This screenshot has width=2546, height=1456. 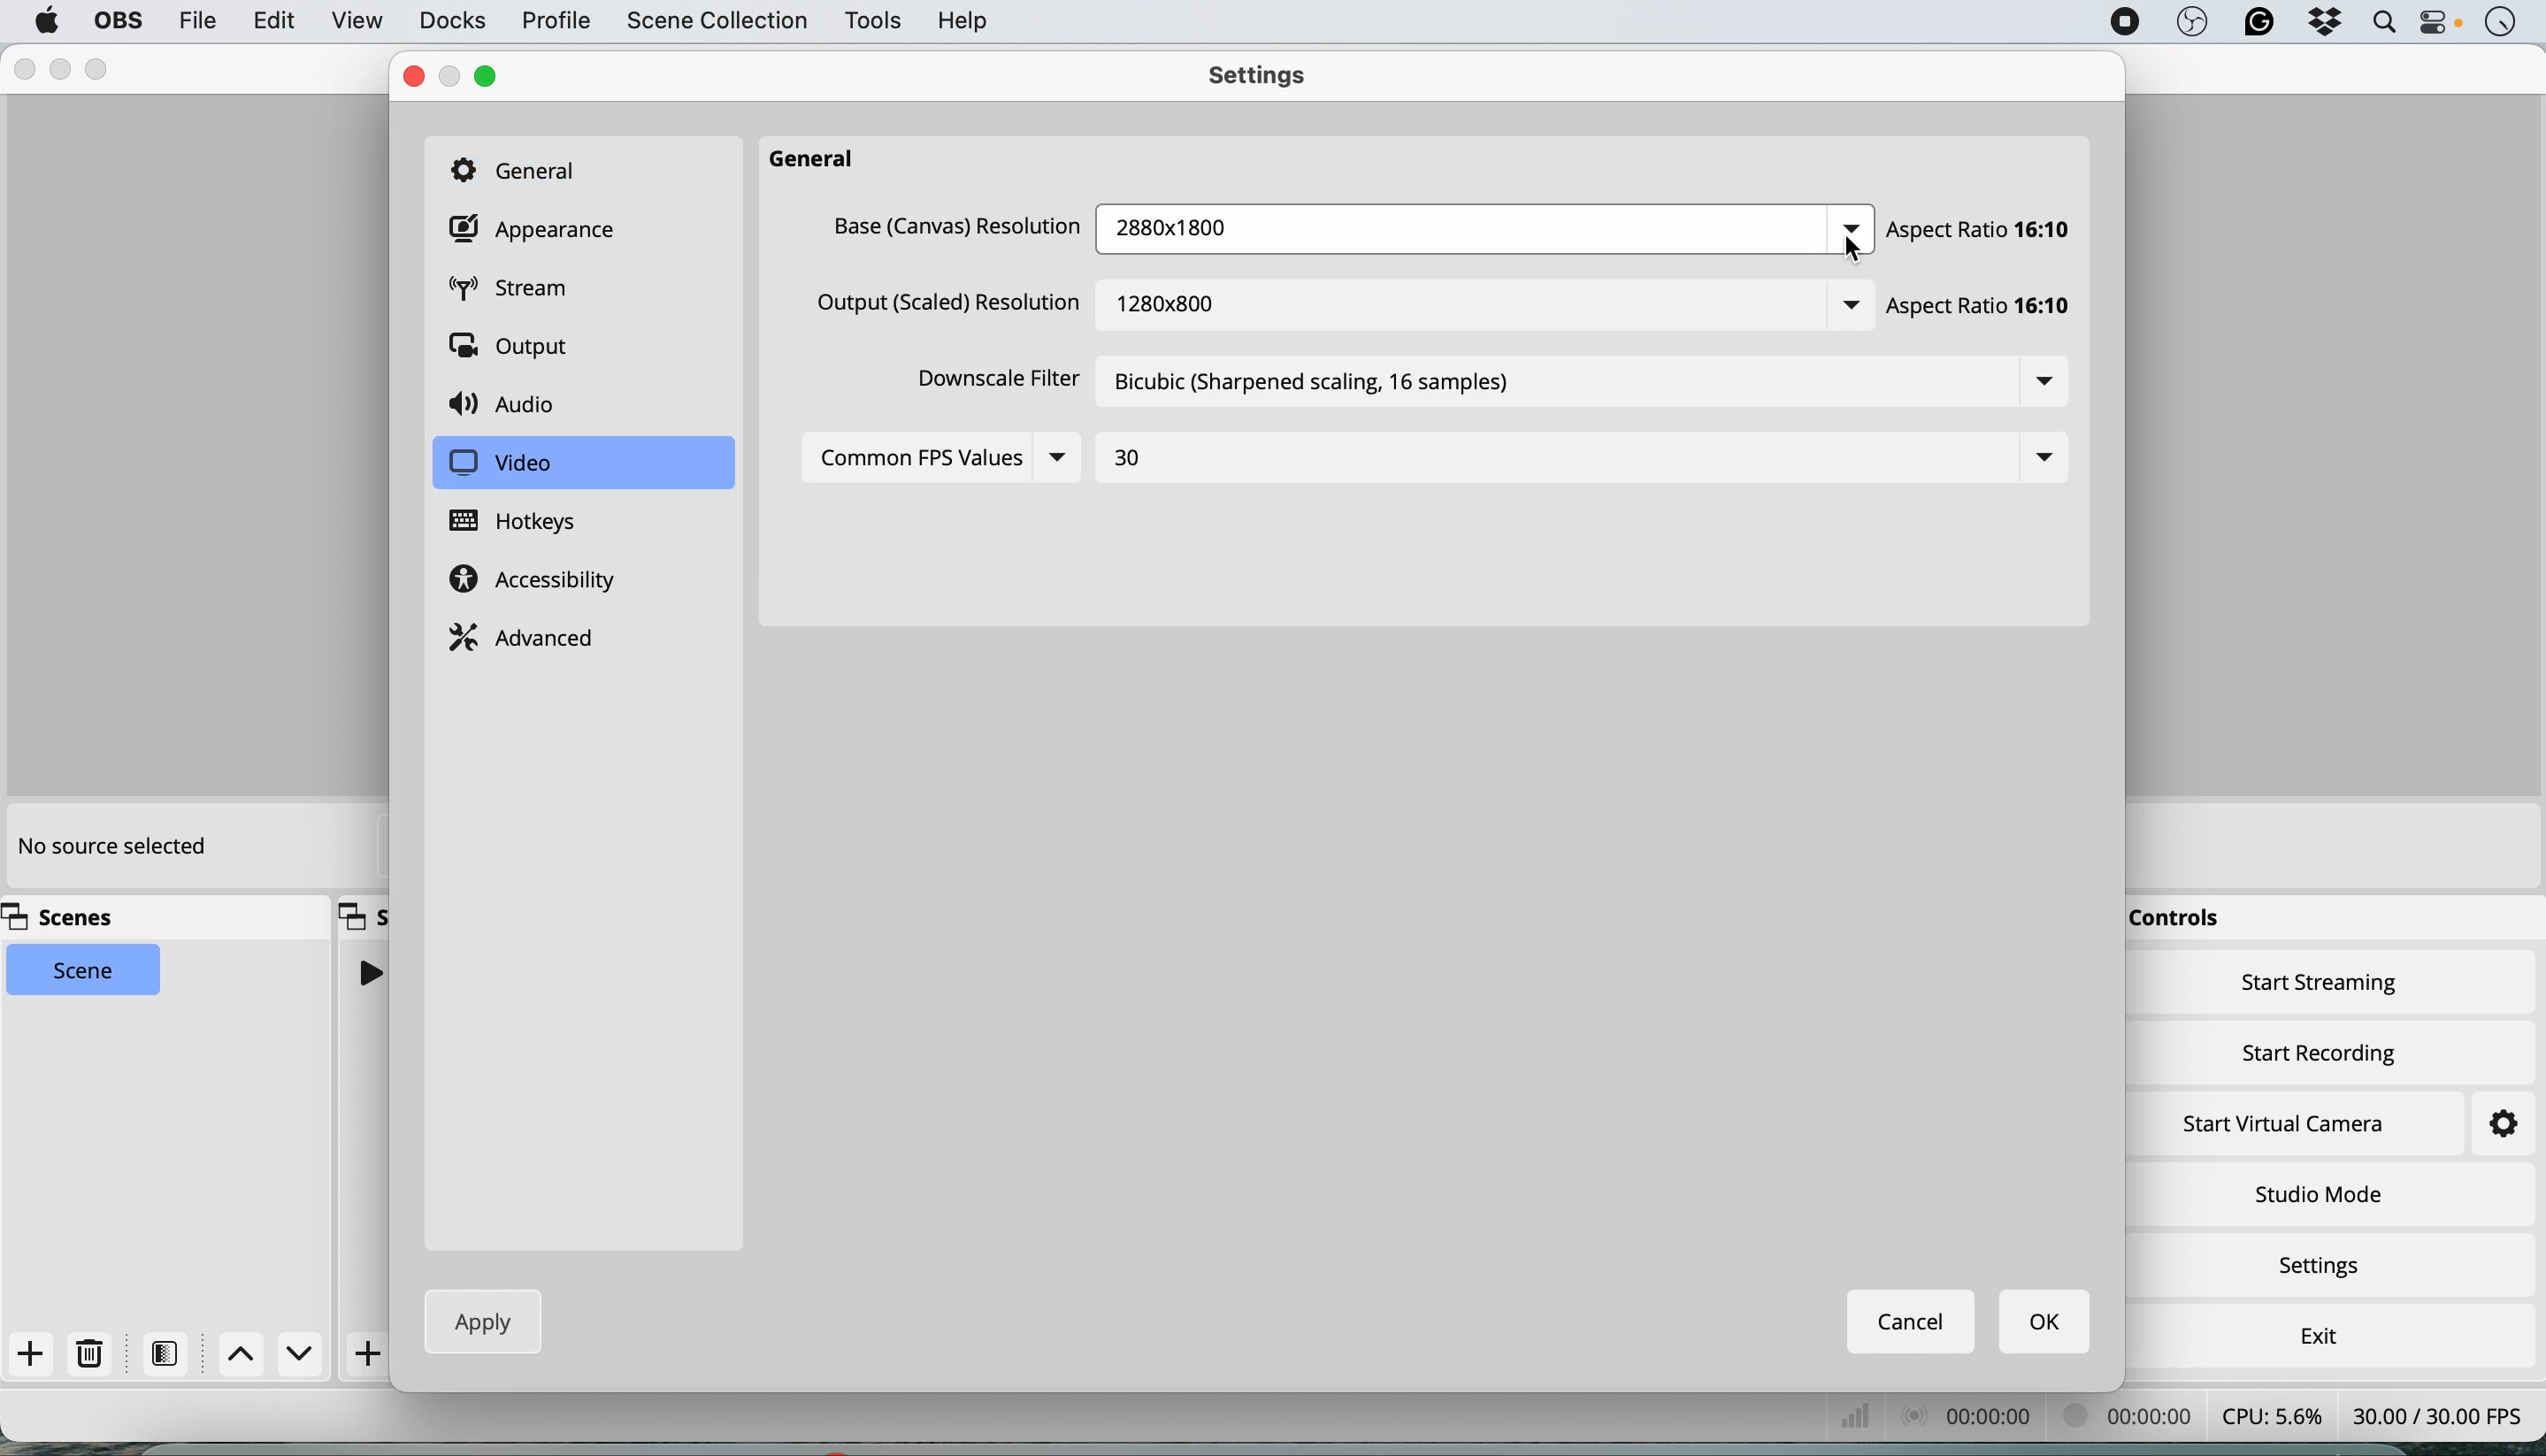 What do you see at coordinates (364, 914) in the screenshot?
I see `Copy ` at bounding box center [364, 914].